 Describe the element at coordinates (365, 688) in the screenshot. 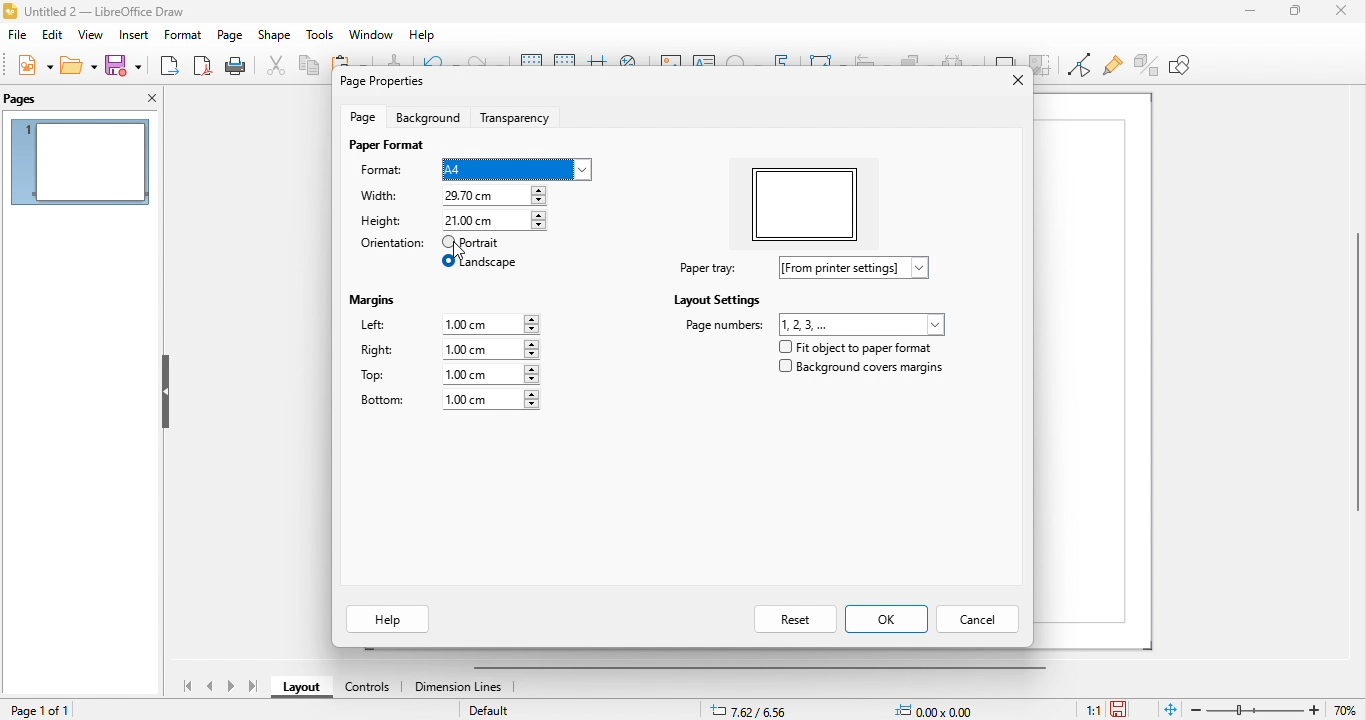

I see `controls` at that location.